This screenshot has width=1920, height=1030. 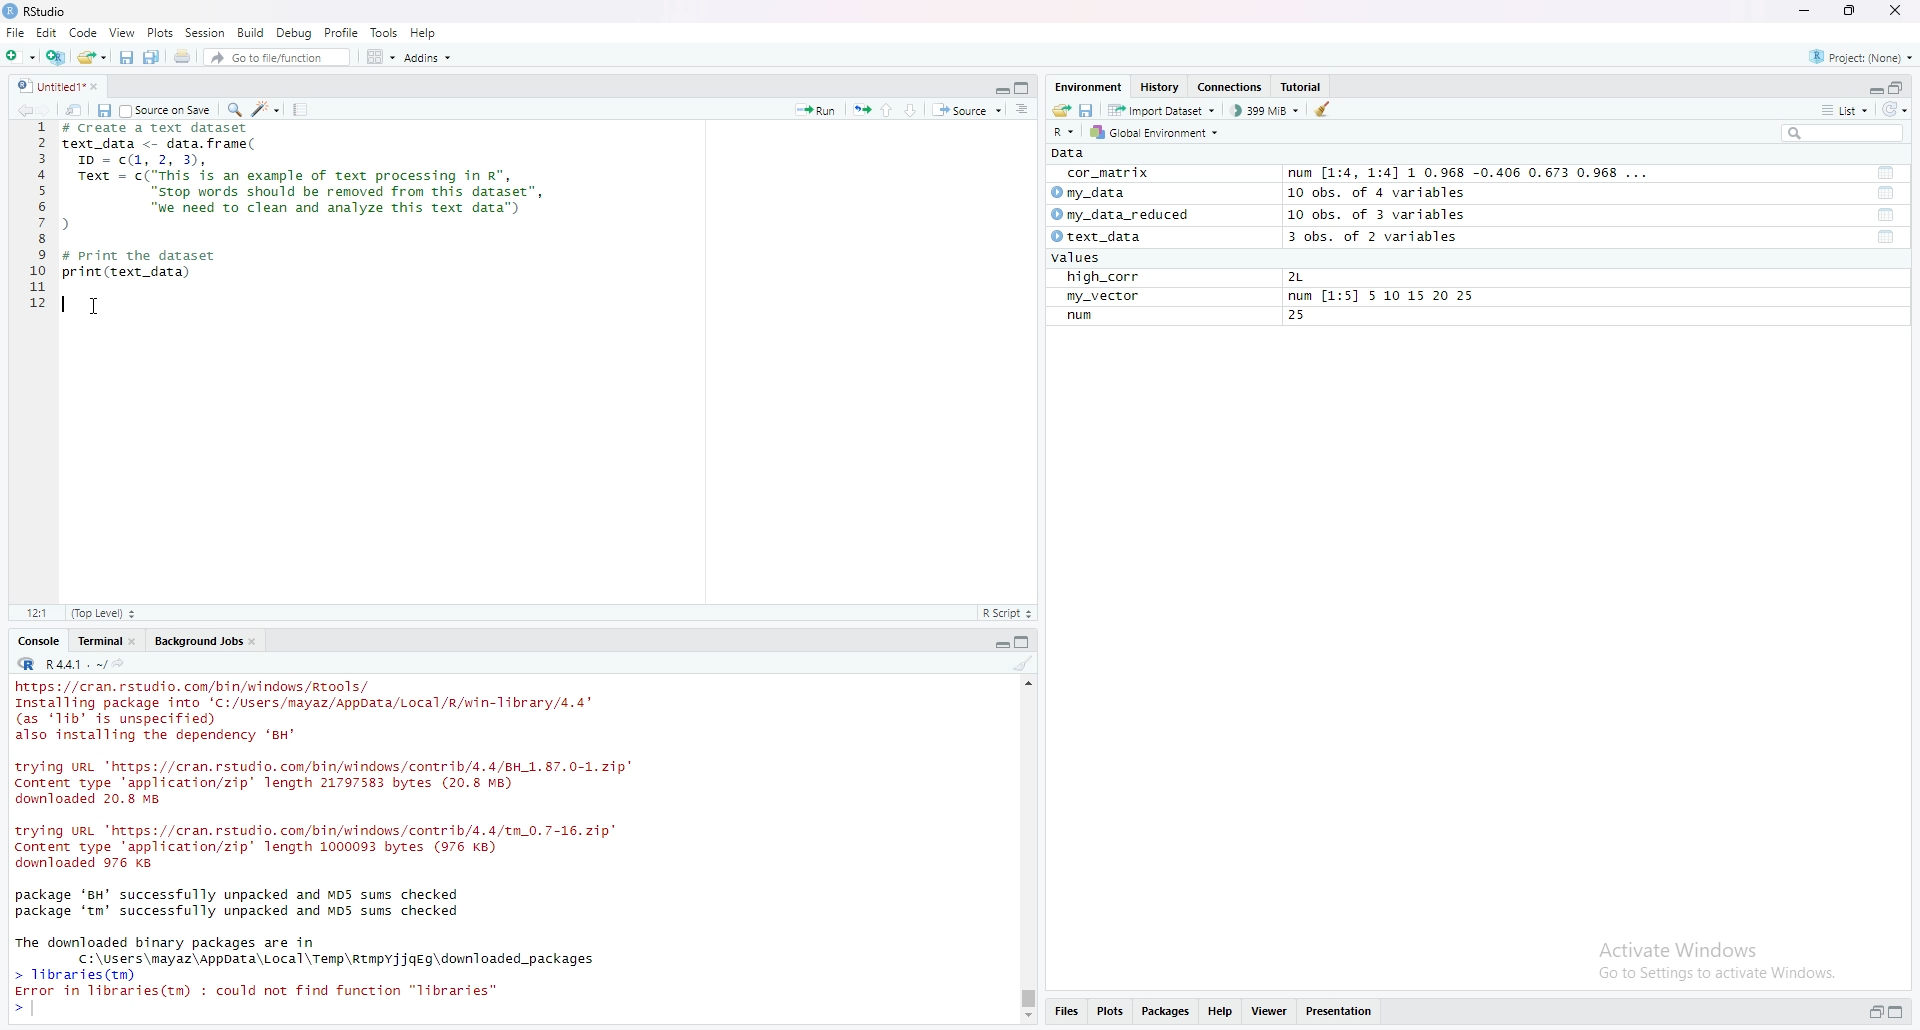 I want to click on functions, so click(x=1888, y=194).